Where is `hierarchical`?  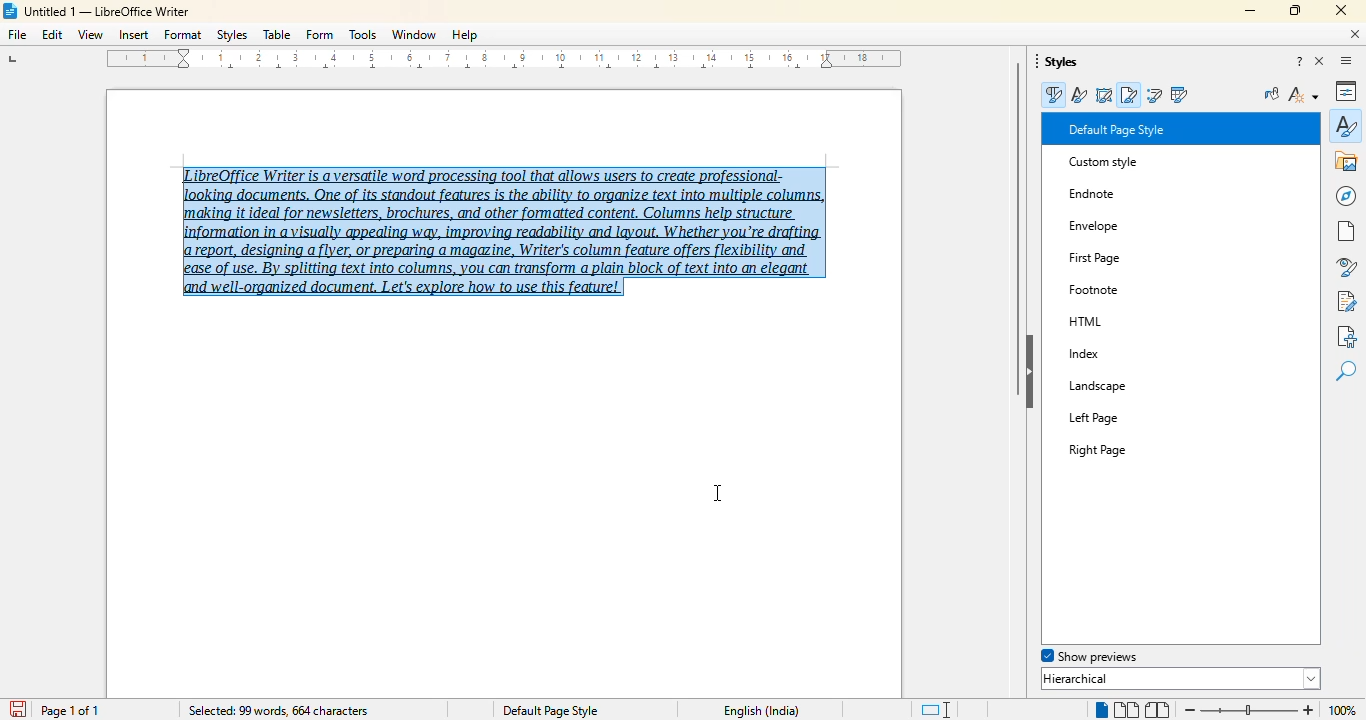 hierarchical is located at coordinates (1181, 678).